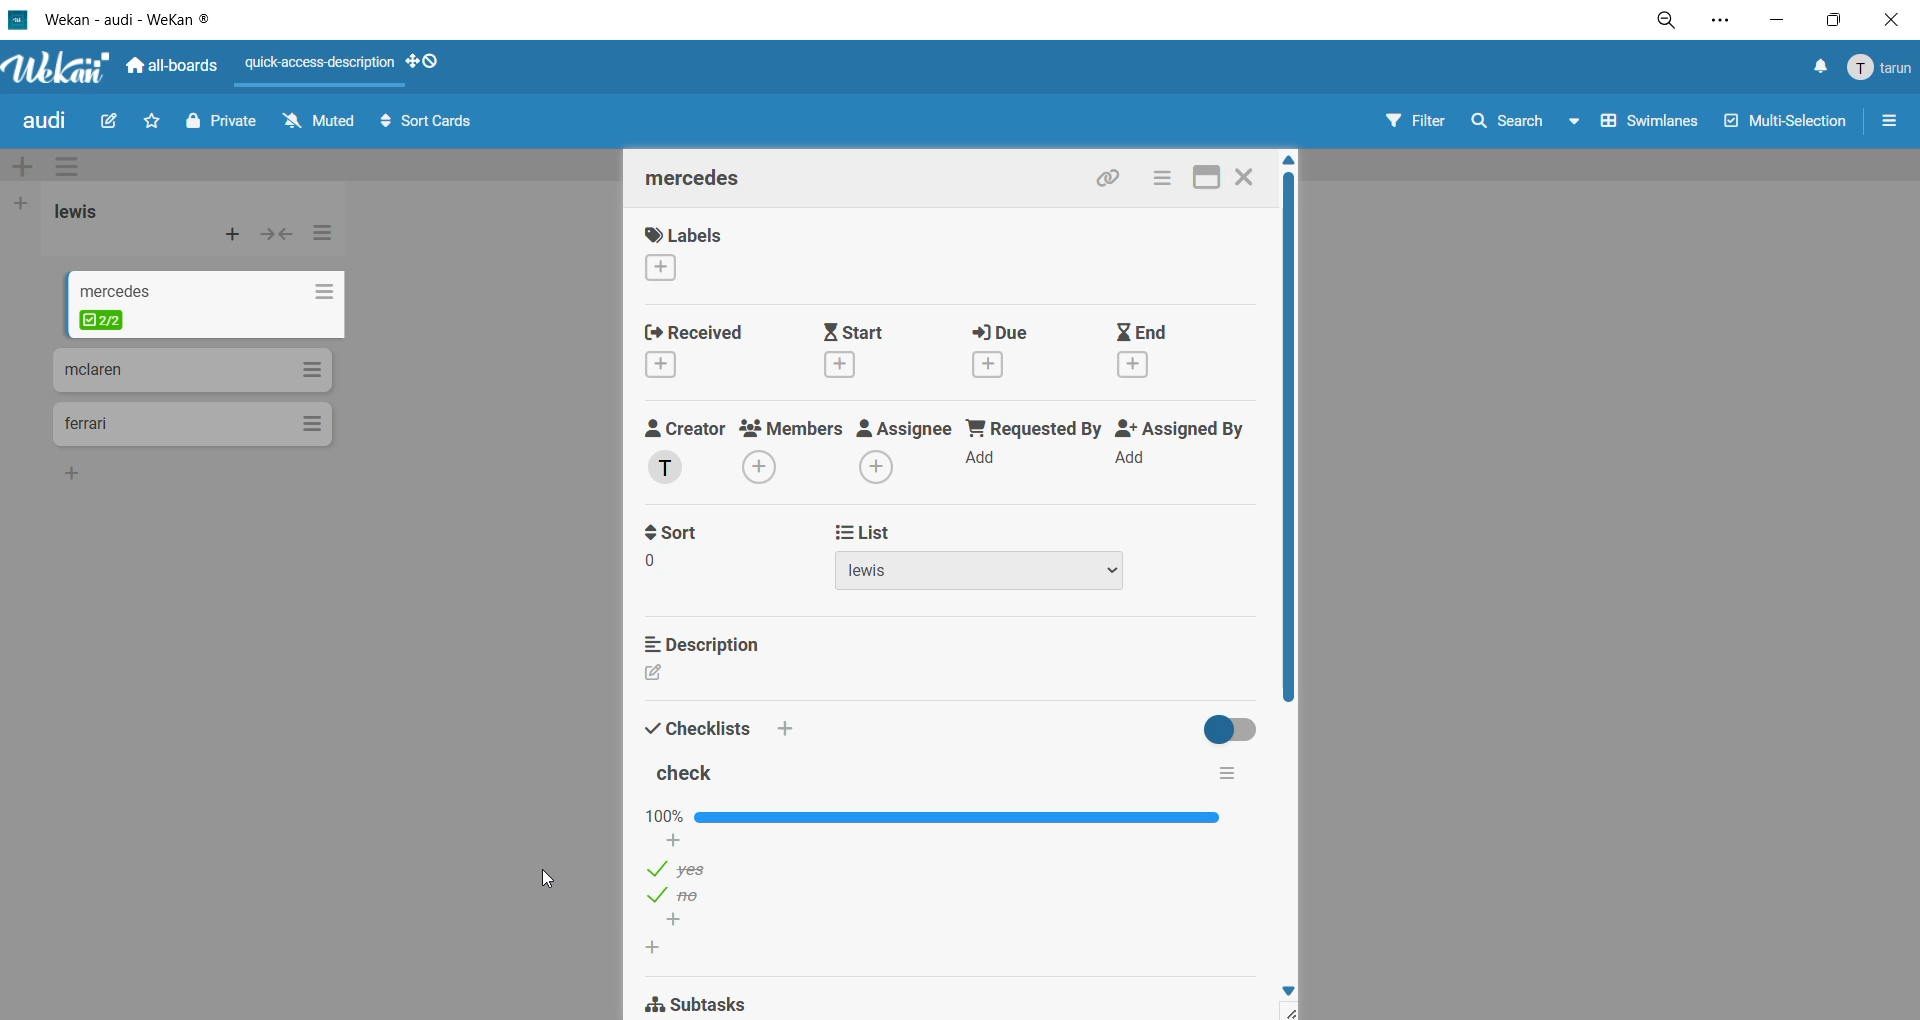  What do you see at coordinates (1228, 774) in the screenshot?
I see `checklist options` at bounding box center [1228, 774].